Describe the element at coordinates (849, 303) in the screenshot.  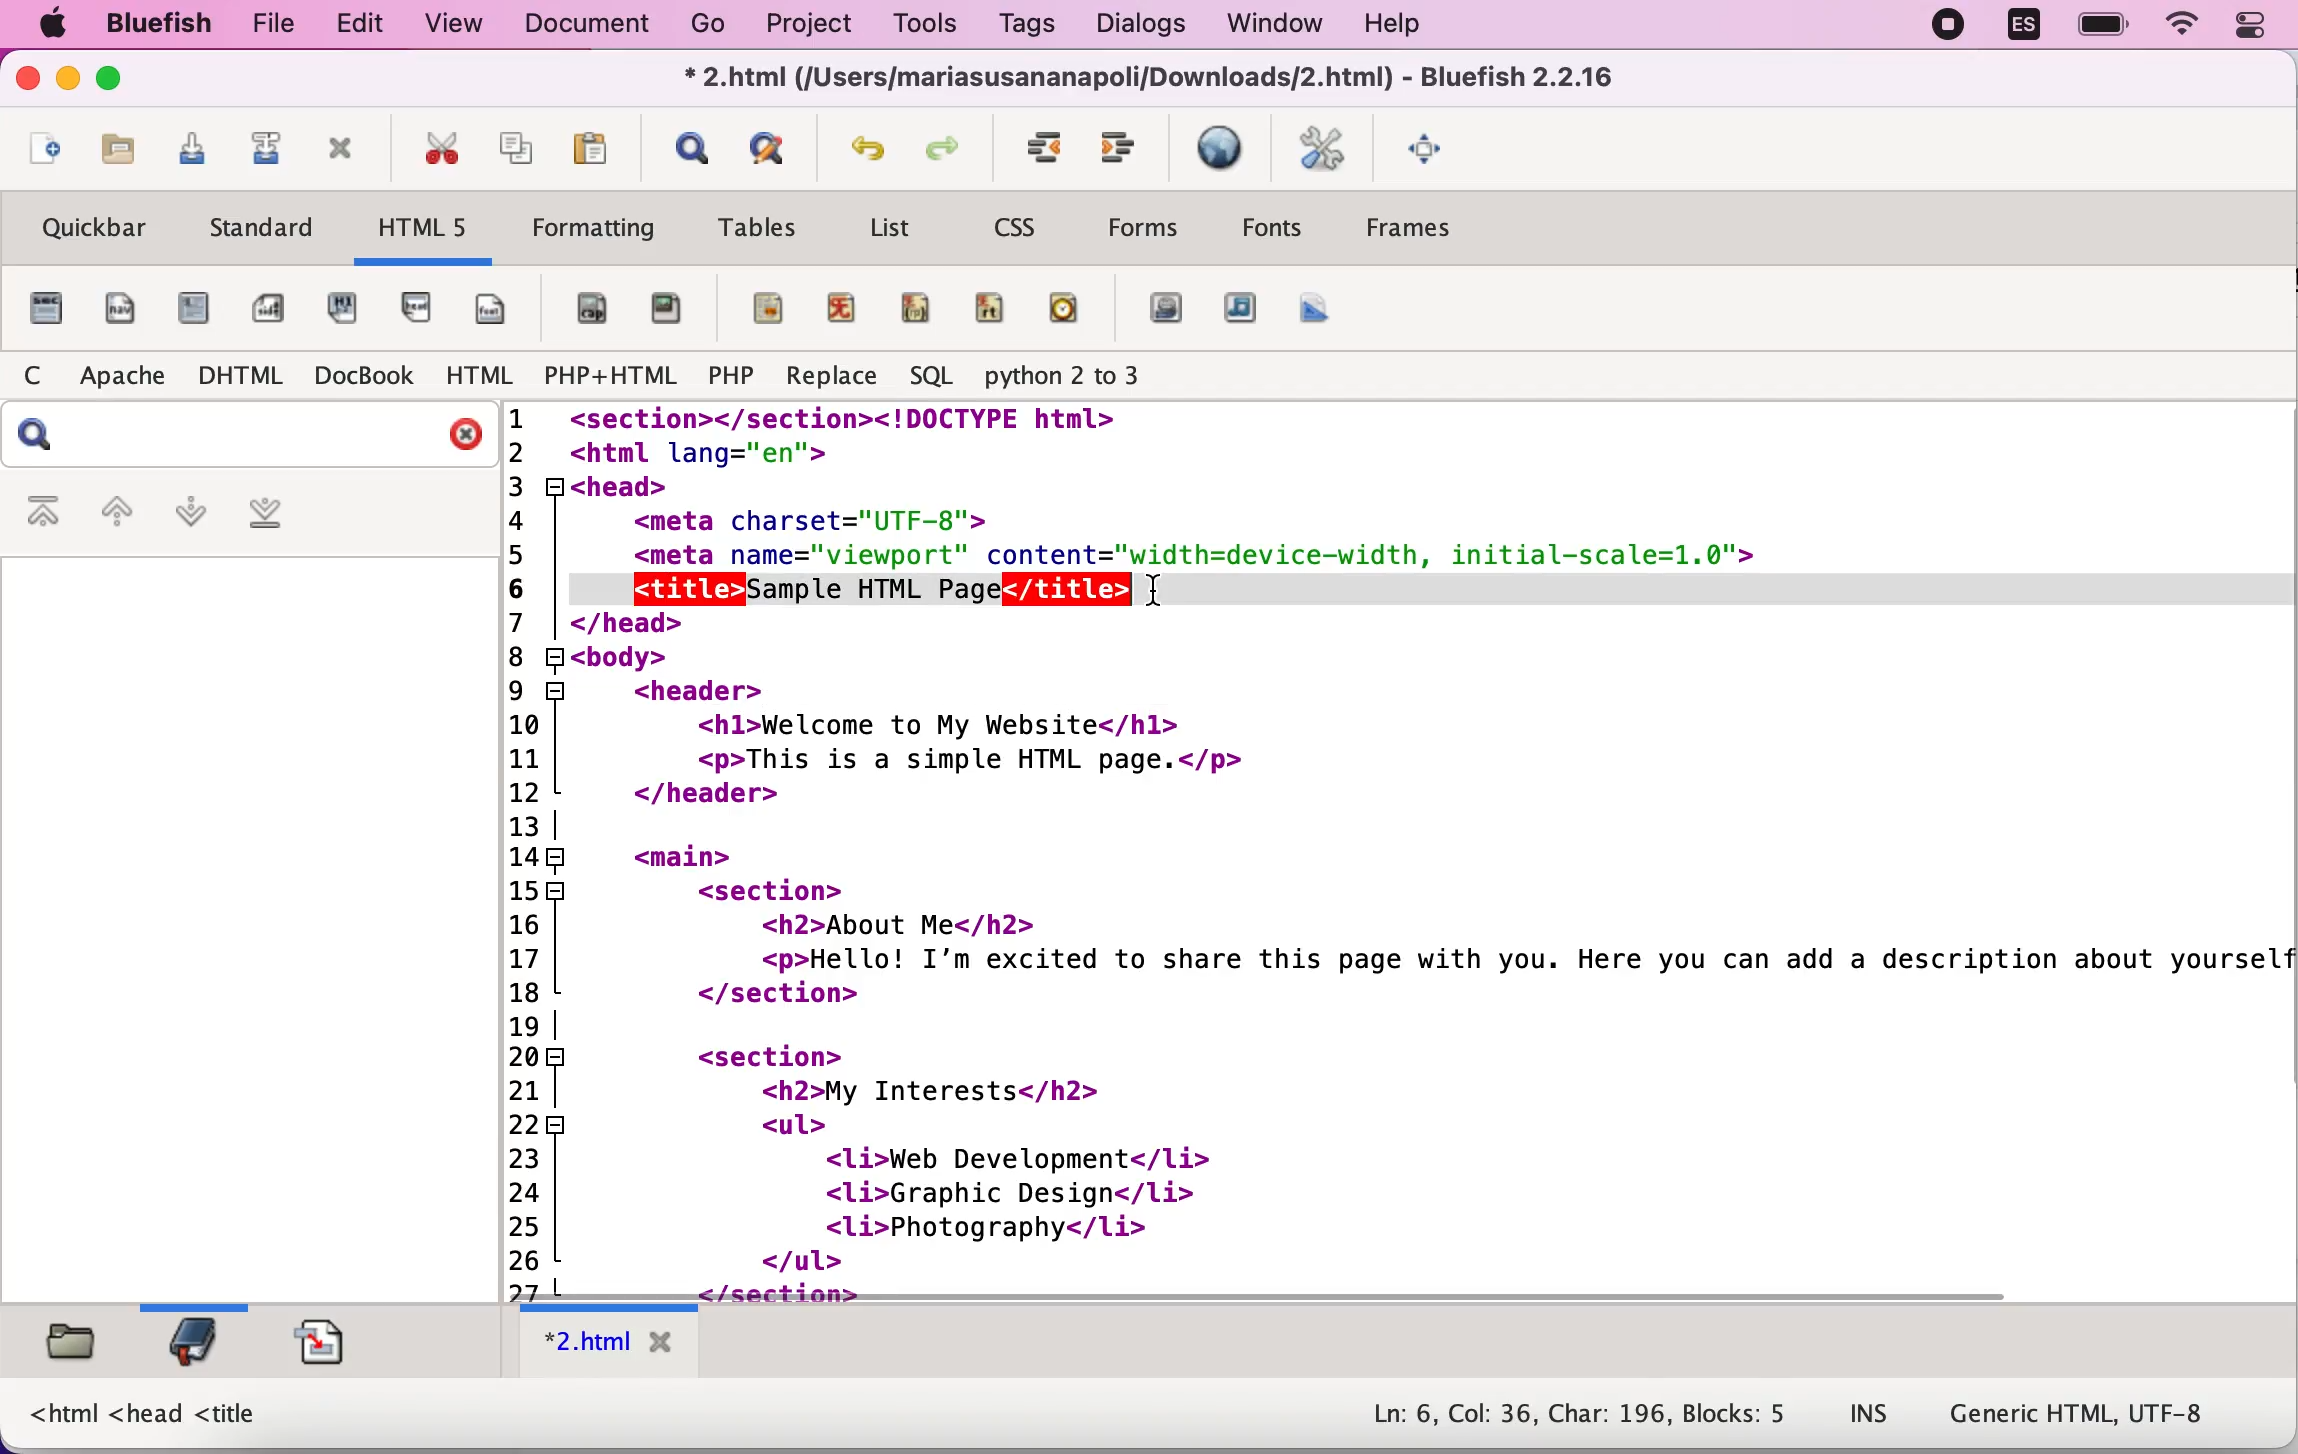
I see `ruby` at that location.